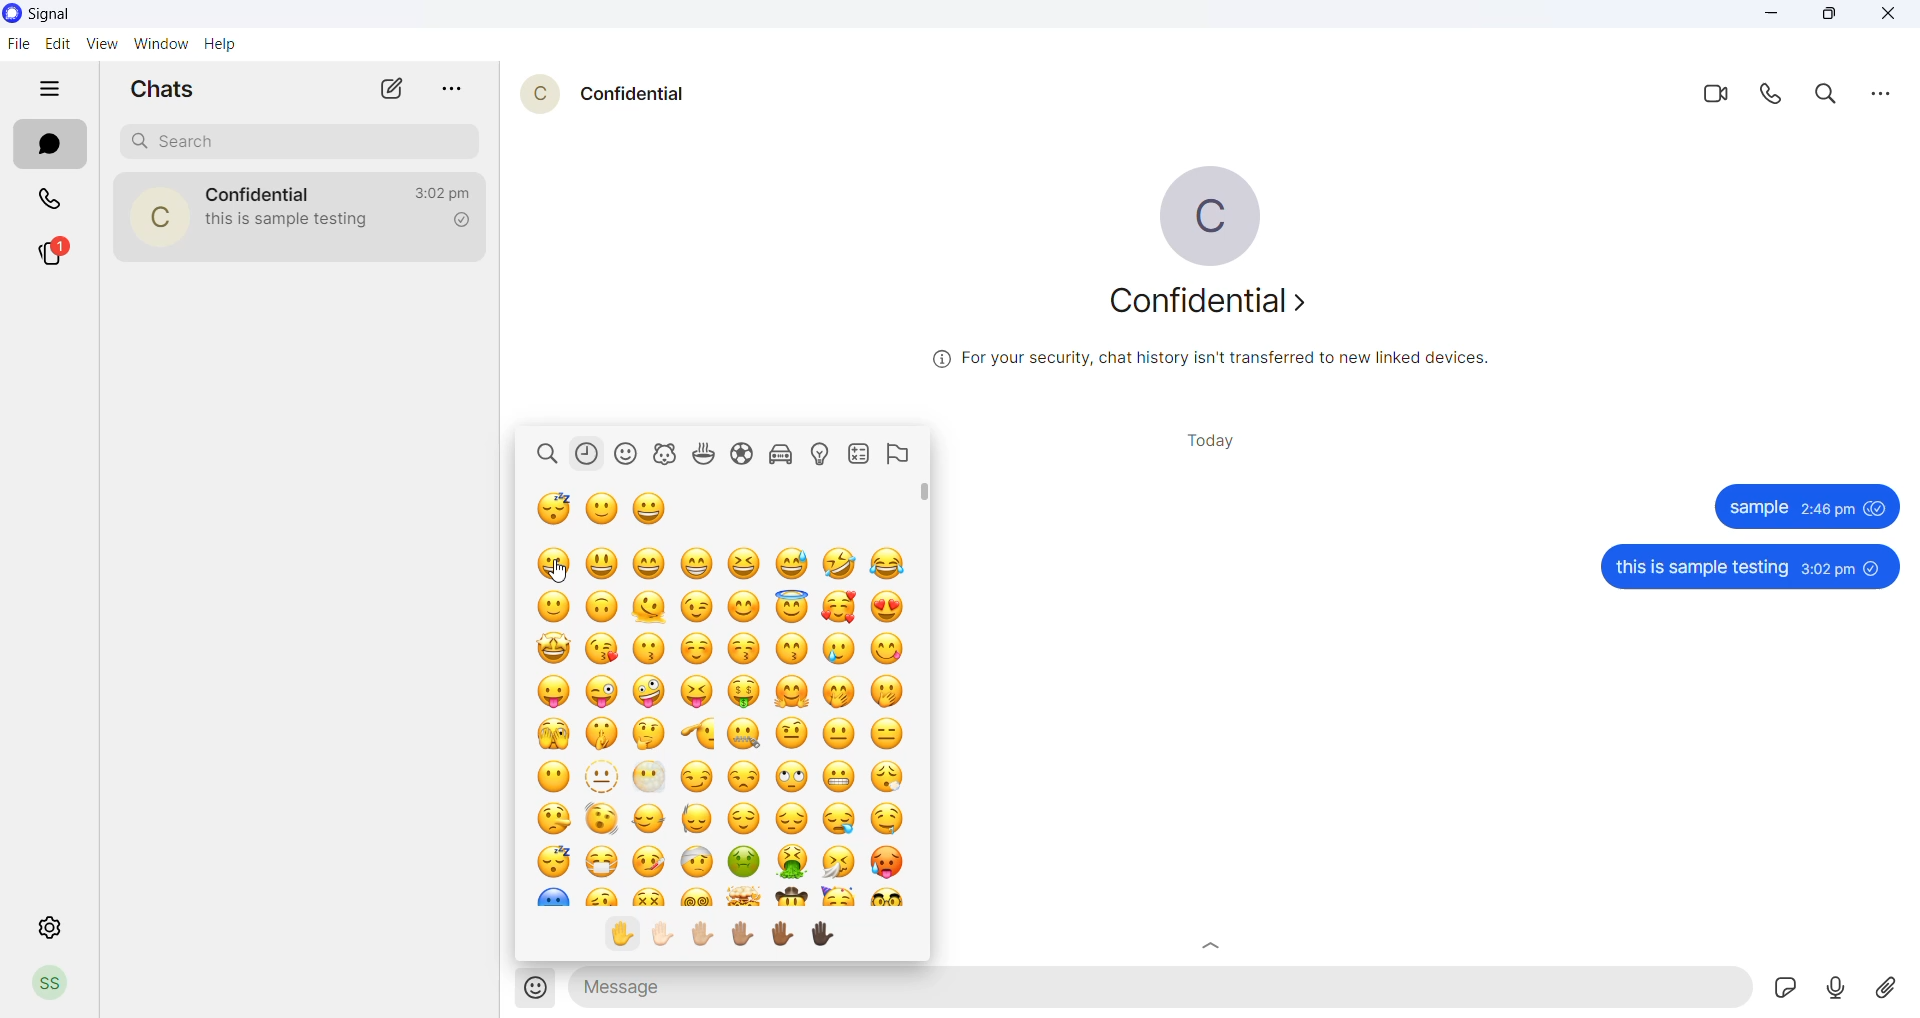  What do you see at coordinates (531, 95) in the screenshot?
I see `contact profile picture` at bounding box center [531, 95].